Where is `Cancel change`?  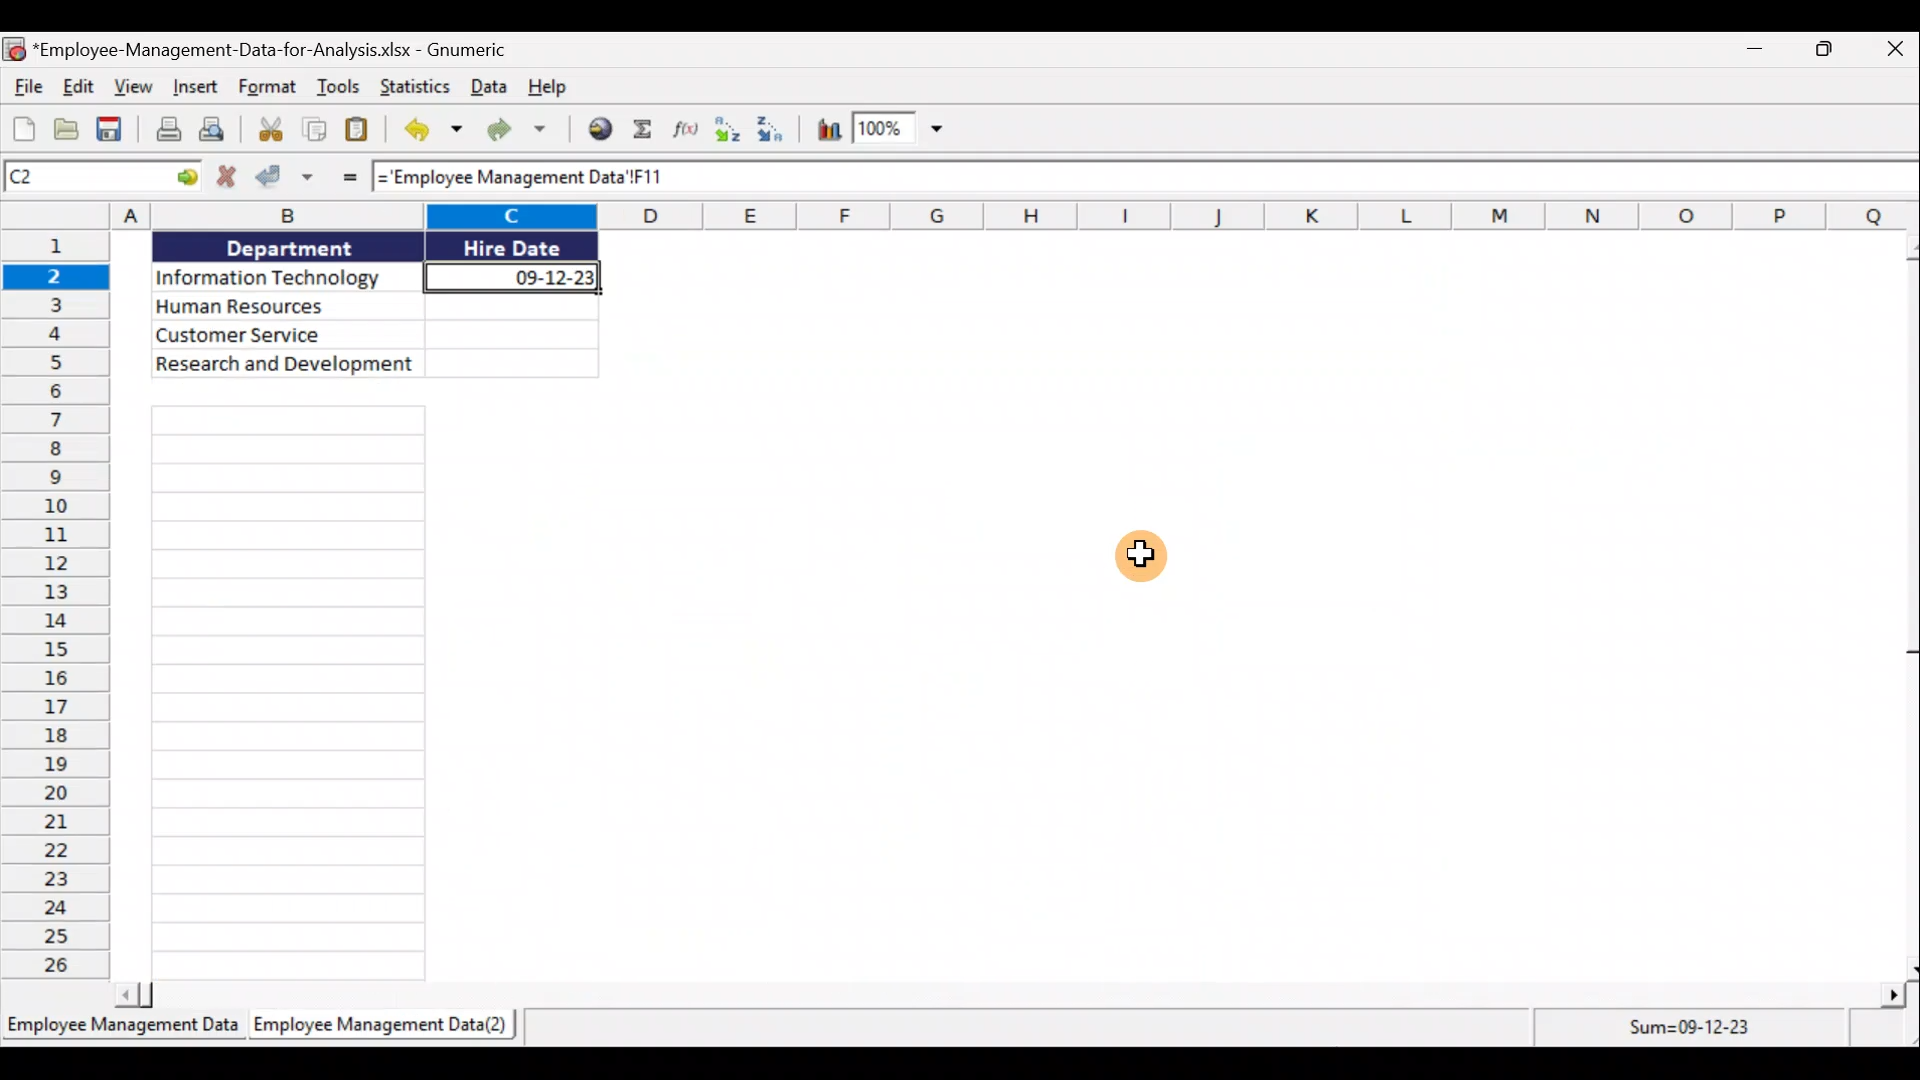
Cancel change is located at coordinates (225, 179).